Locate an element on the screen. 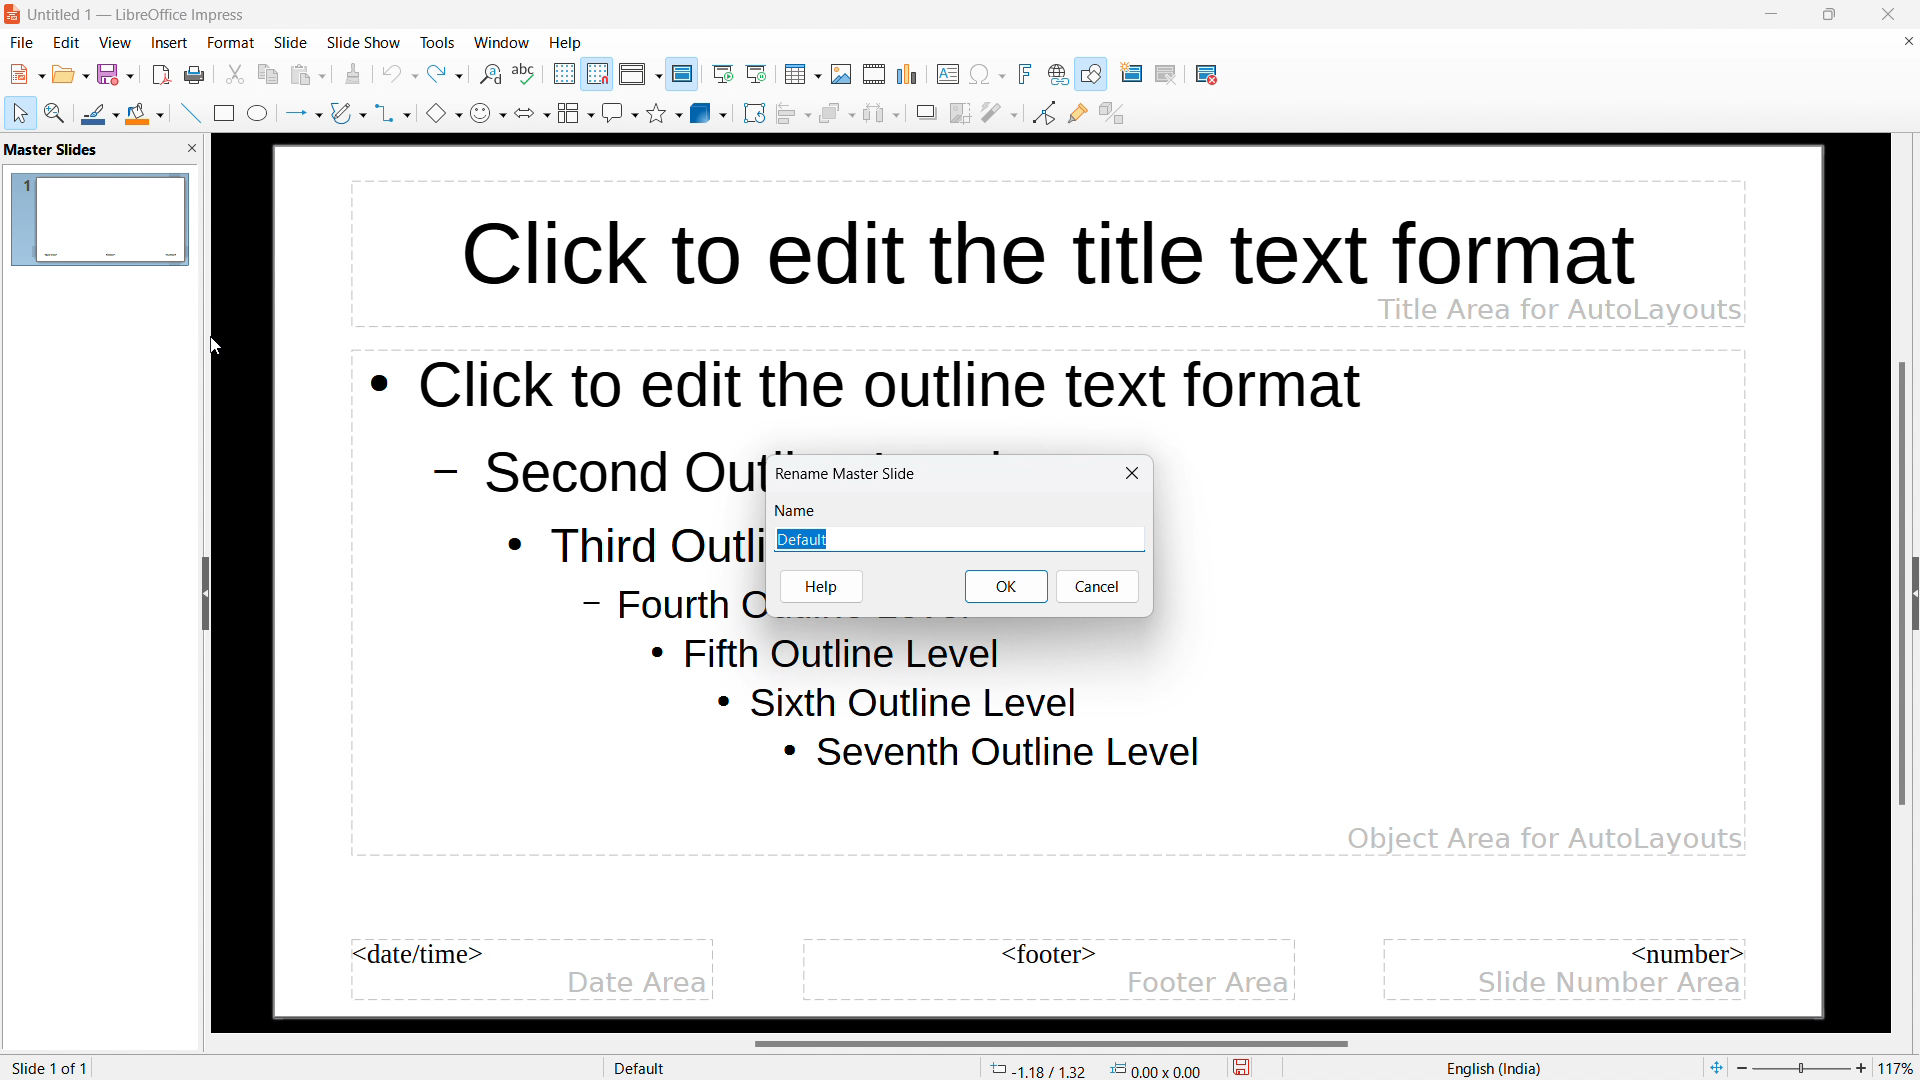  zoom and pan is located at coordinates (55, 112).